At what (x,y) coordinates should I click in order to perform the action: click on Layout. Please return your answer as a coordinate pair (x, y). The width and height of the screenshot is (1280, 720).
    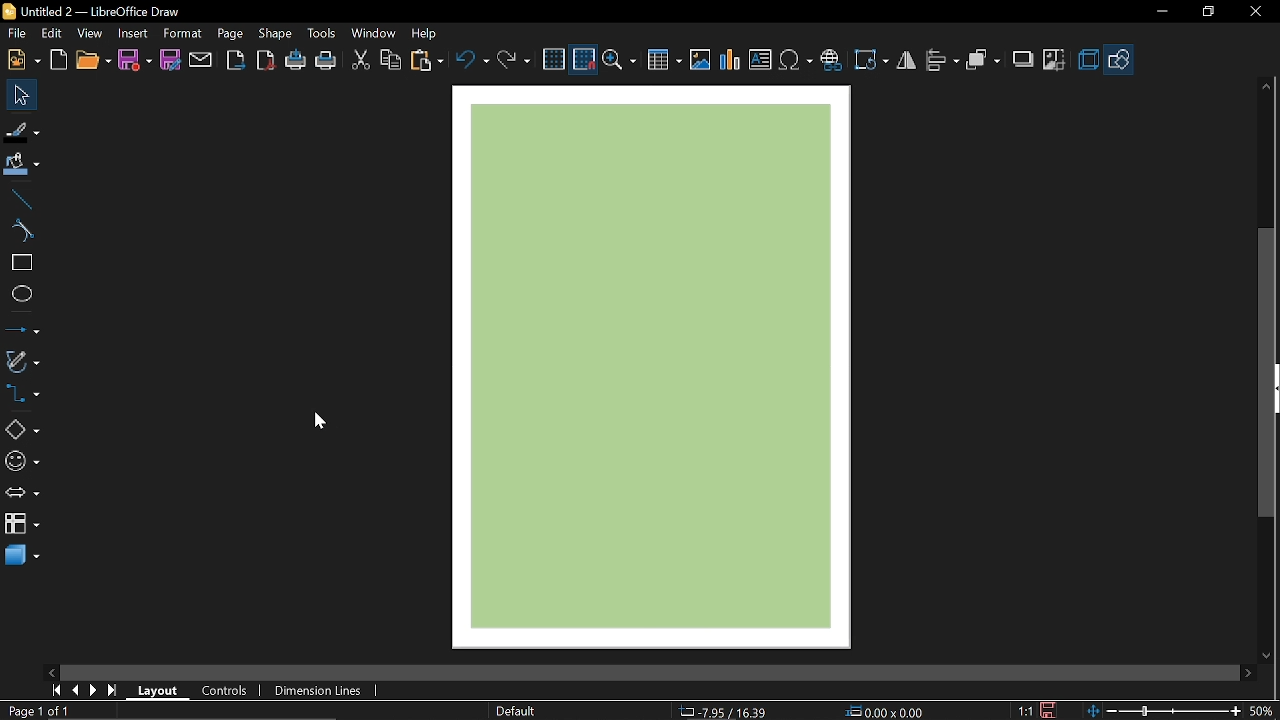
    Looking at the image, I should click on (158, 689).